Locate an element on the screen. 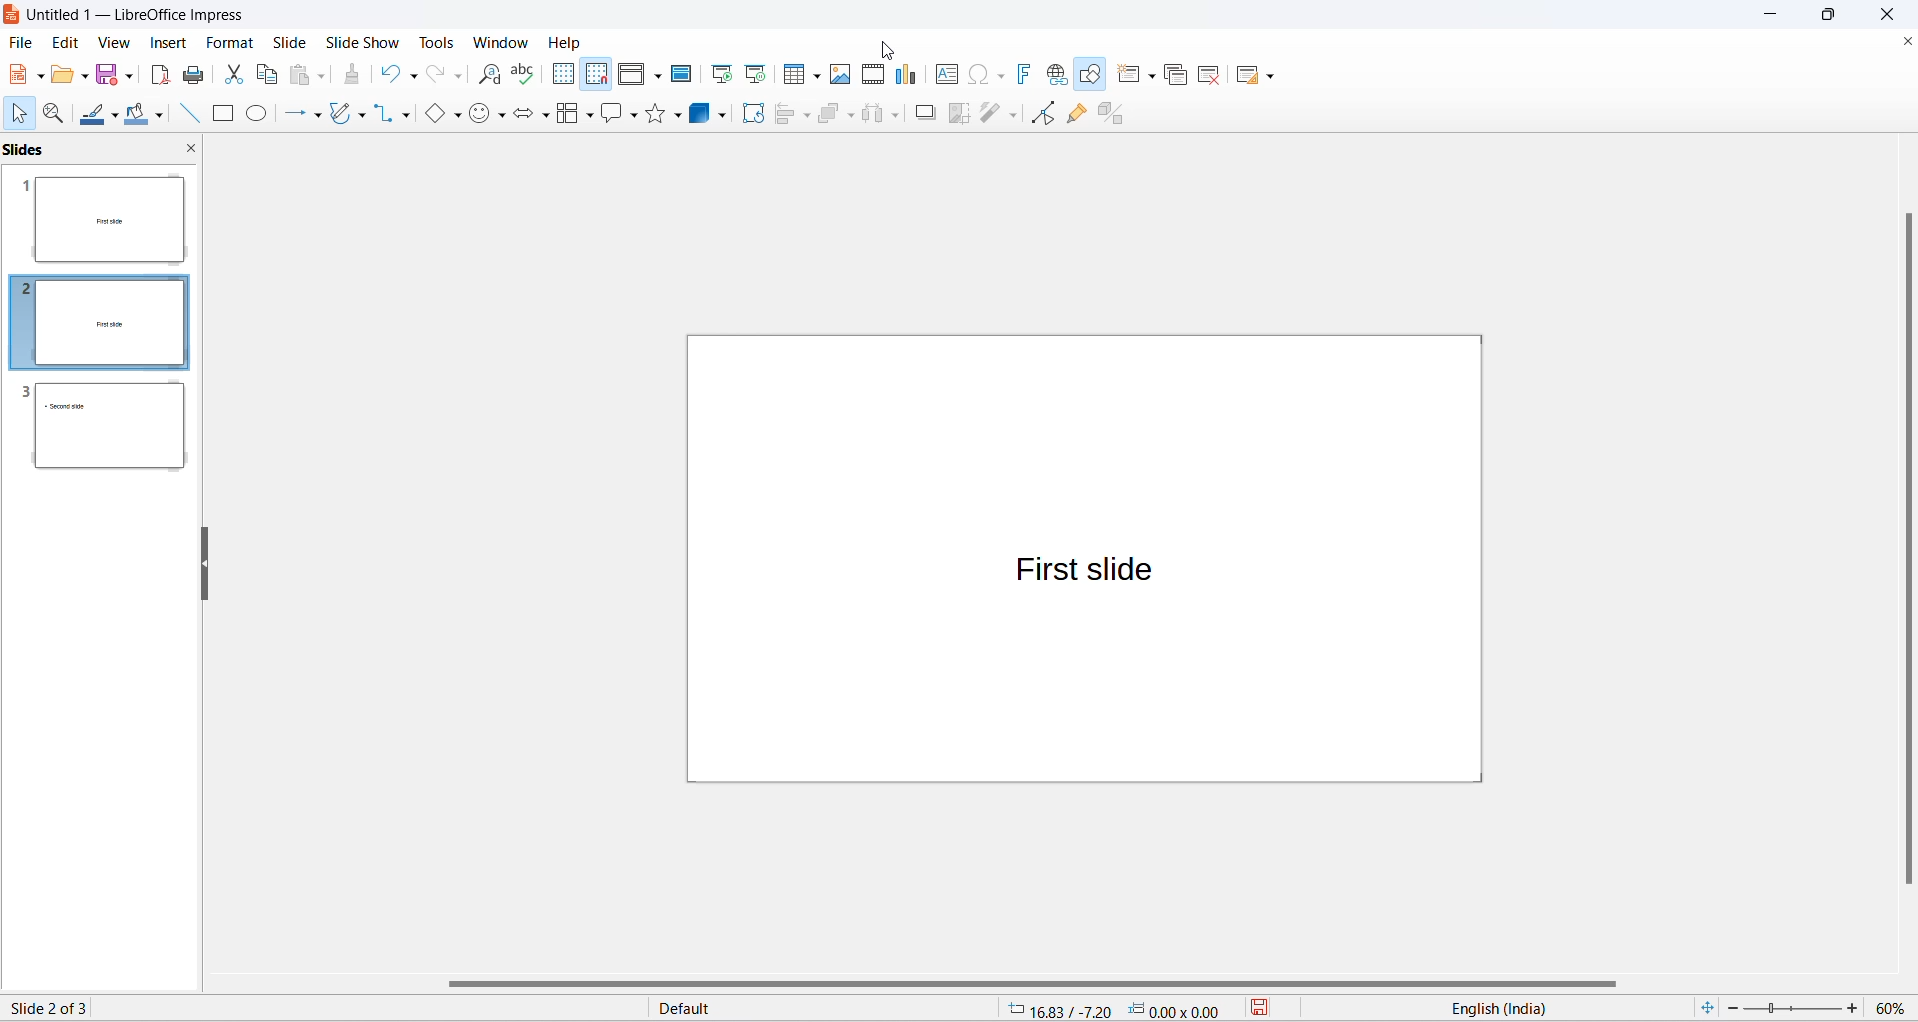 This screenshot has width=1918, height=1022. insert charts is located at coordinates (909, 77).